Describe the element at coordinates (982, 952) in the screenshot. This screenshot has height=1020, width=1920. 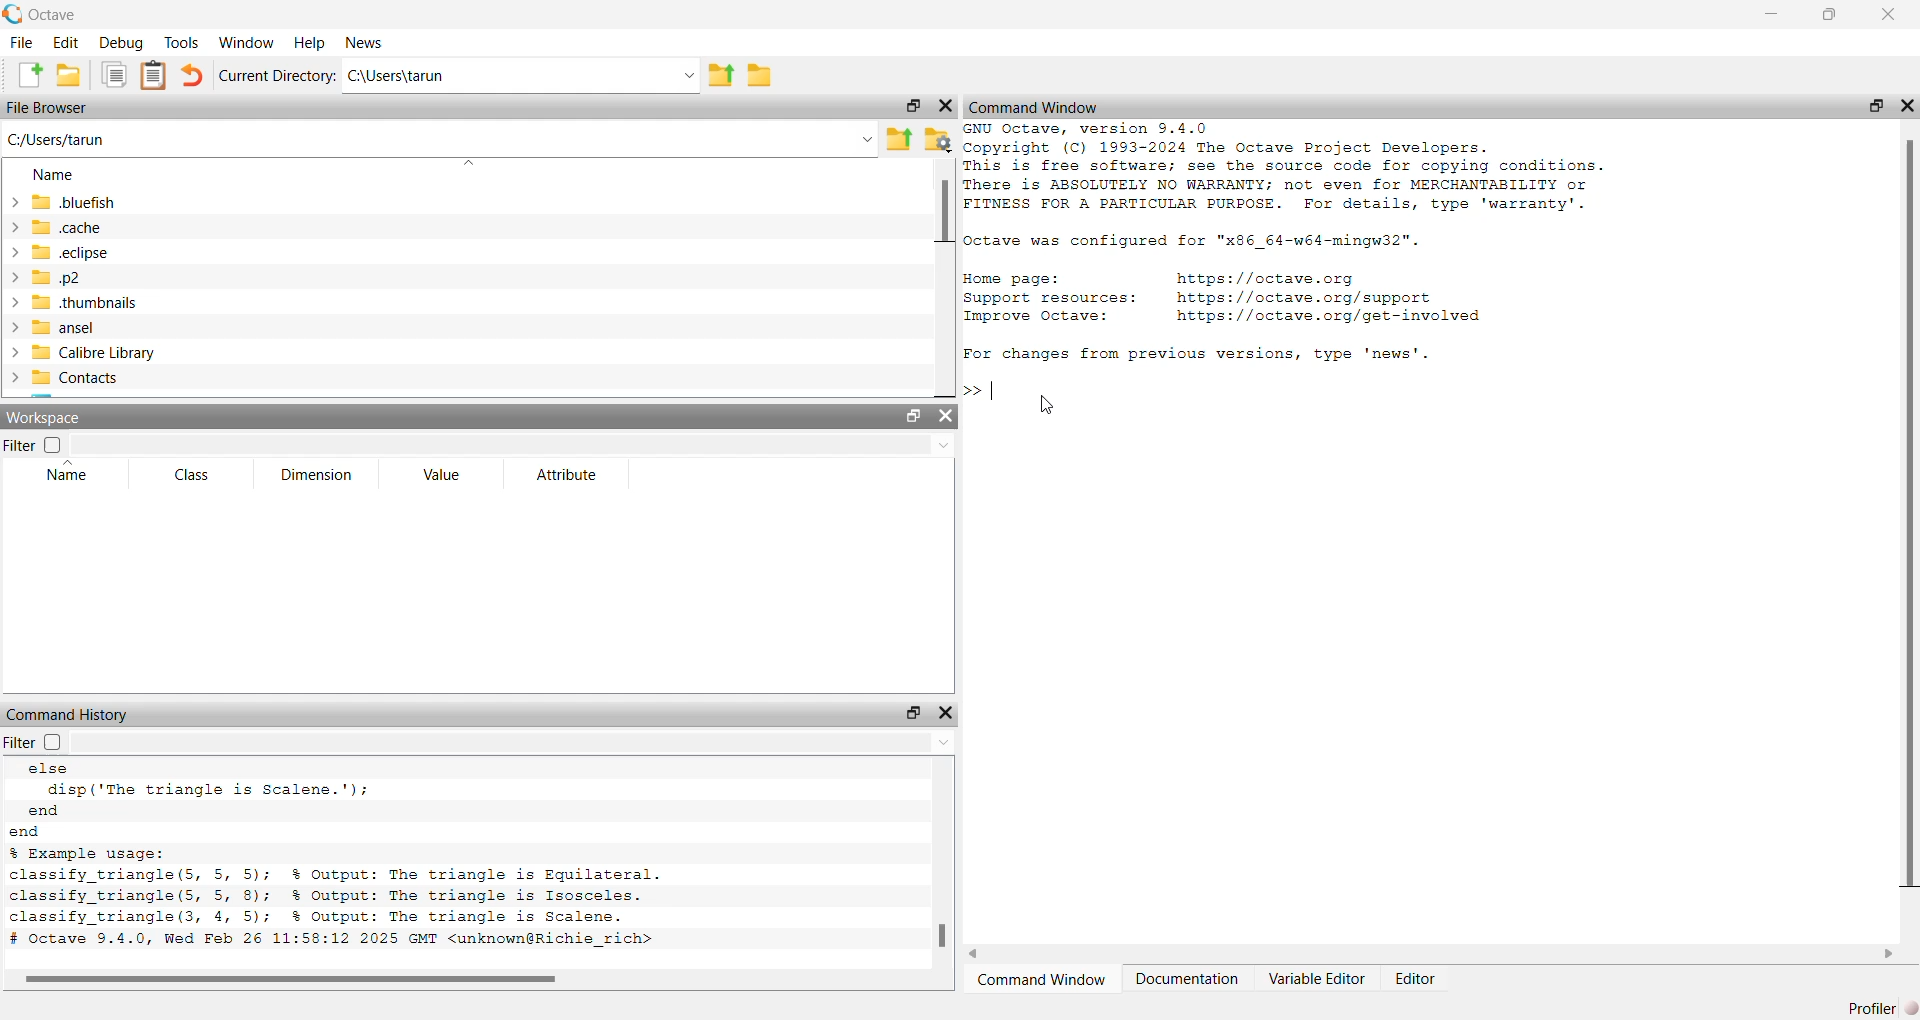
I see `move left` at that location.